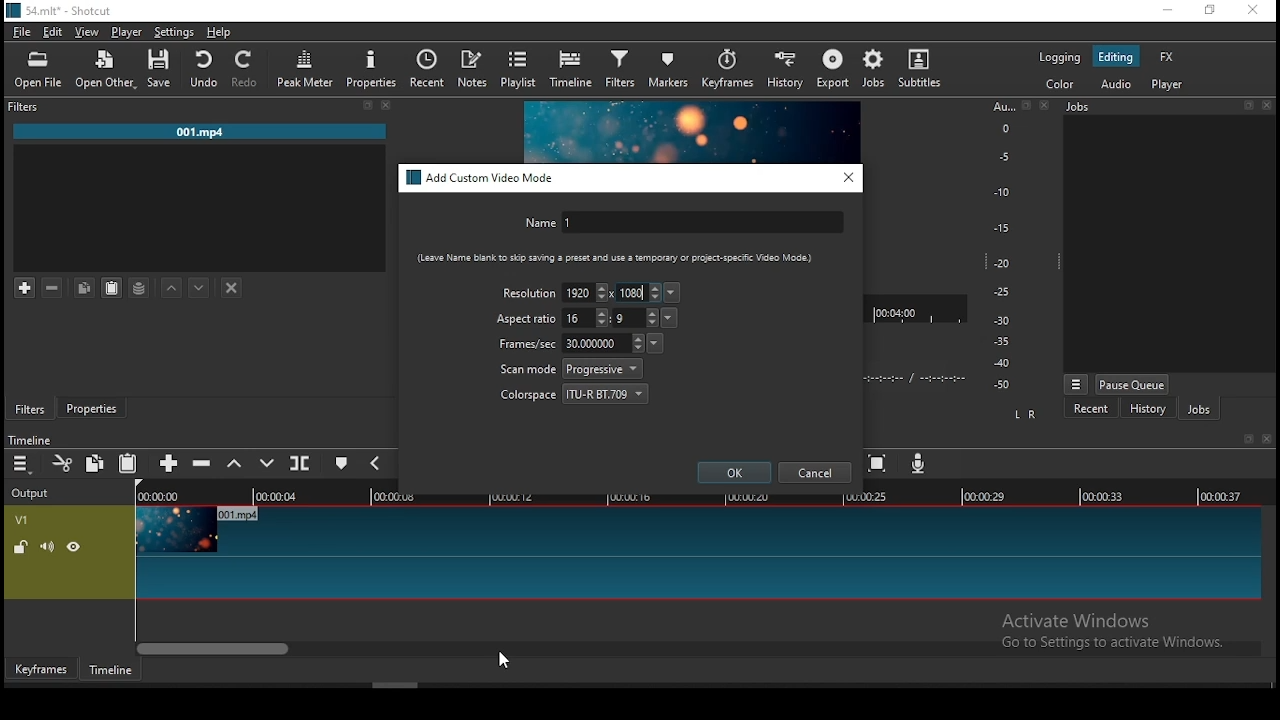  Describe the element at coordinates (374, 462) in the screenshot. I see `previous marker` at that location.